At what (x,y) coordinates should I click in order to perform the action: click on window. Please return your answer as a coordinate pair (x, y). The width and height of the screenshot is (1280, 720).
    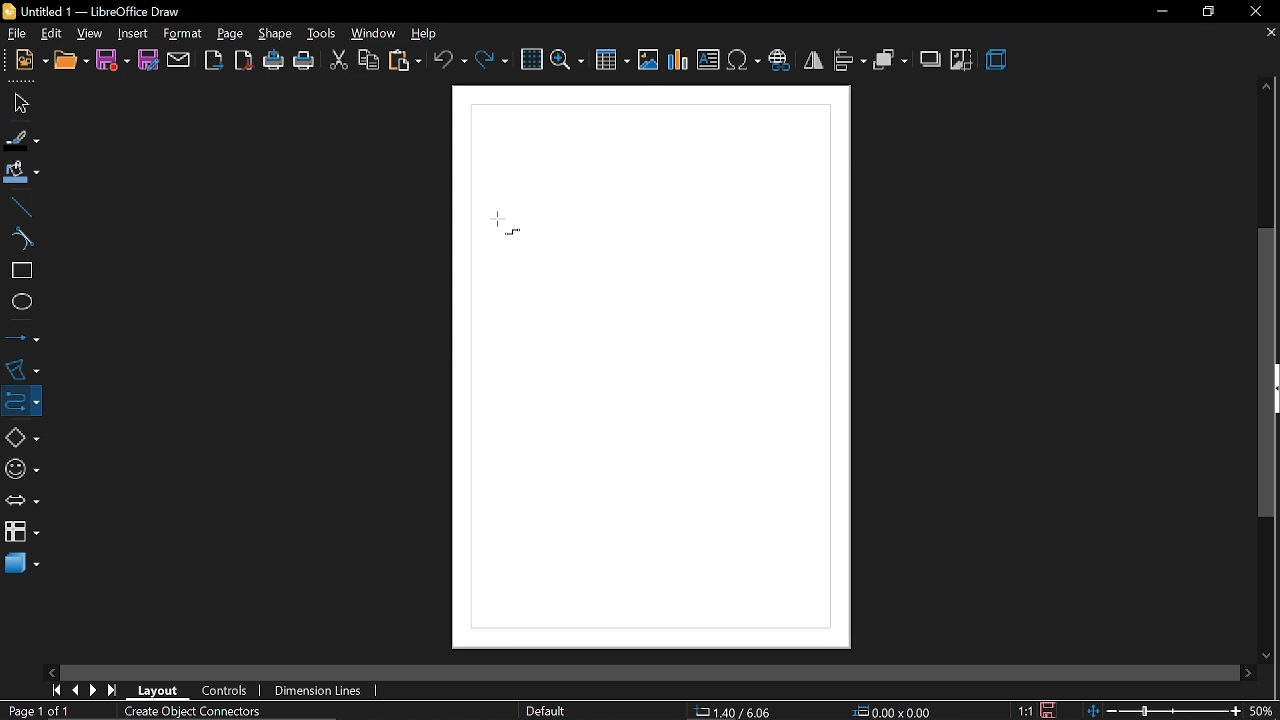
    Looking at the image, I should click on (371, 34).